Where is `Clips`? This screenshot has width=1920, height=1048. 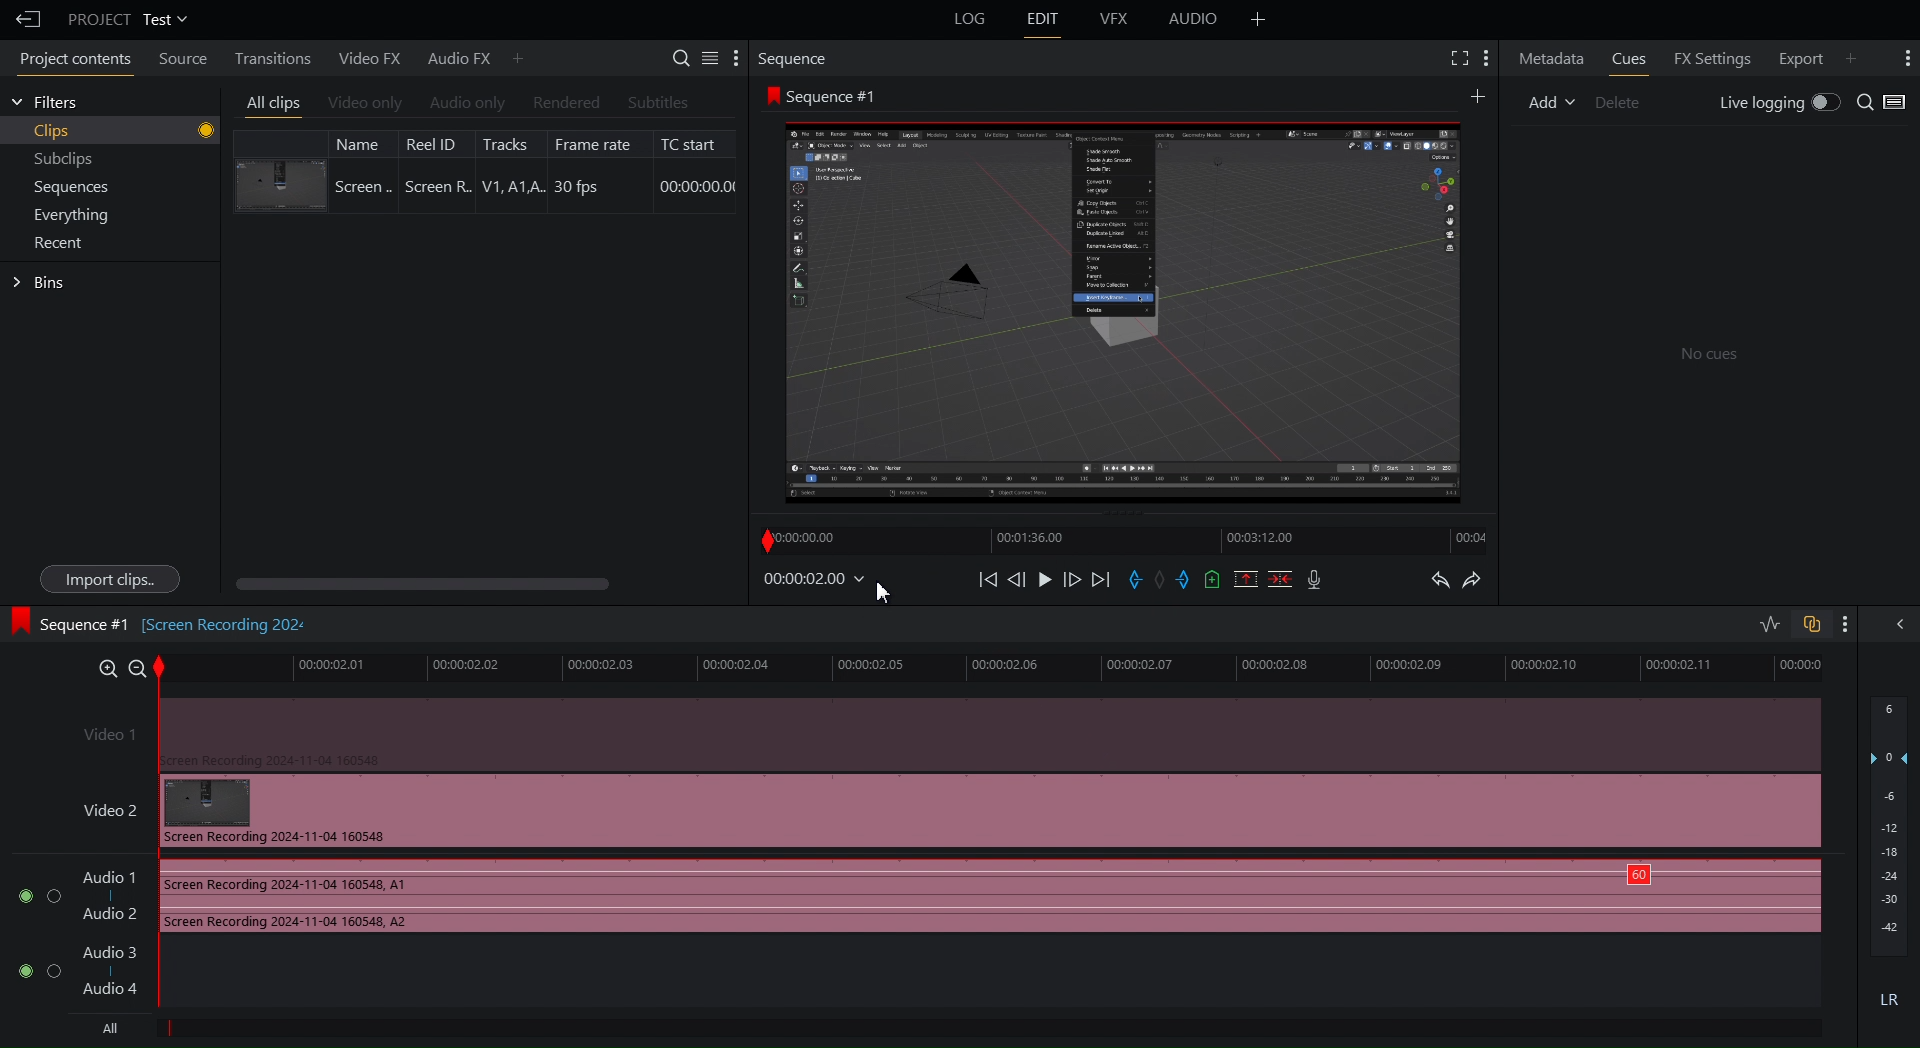 Clips is located at coordinates (124, 131).